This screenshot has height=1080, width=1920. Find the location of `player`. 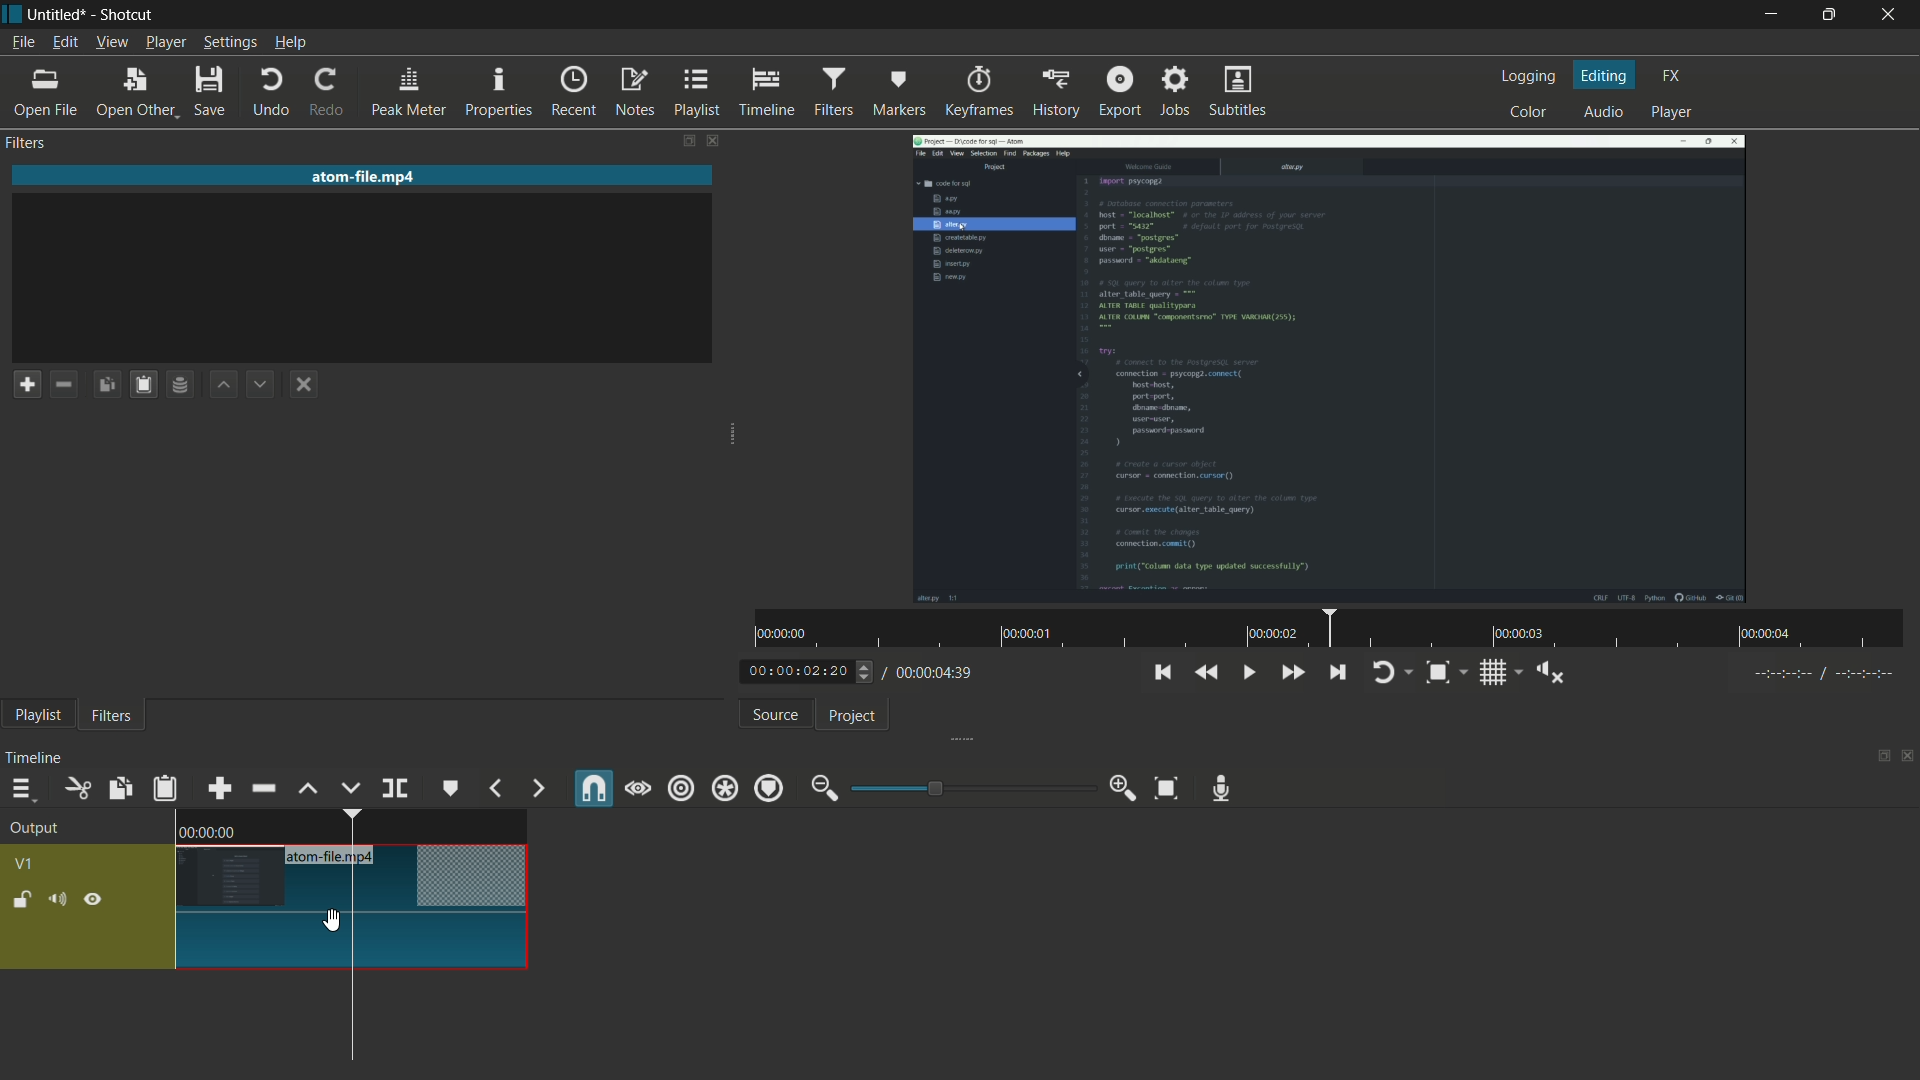

player is located at coordinates (1677, 113).